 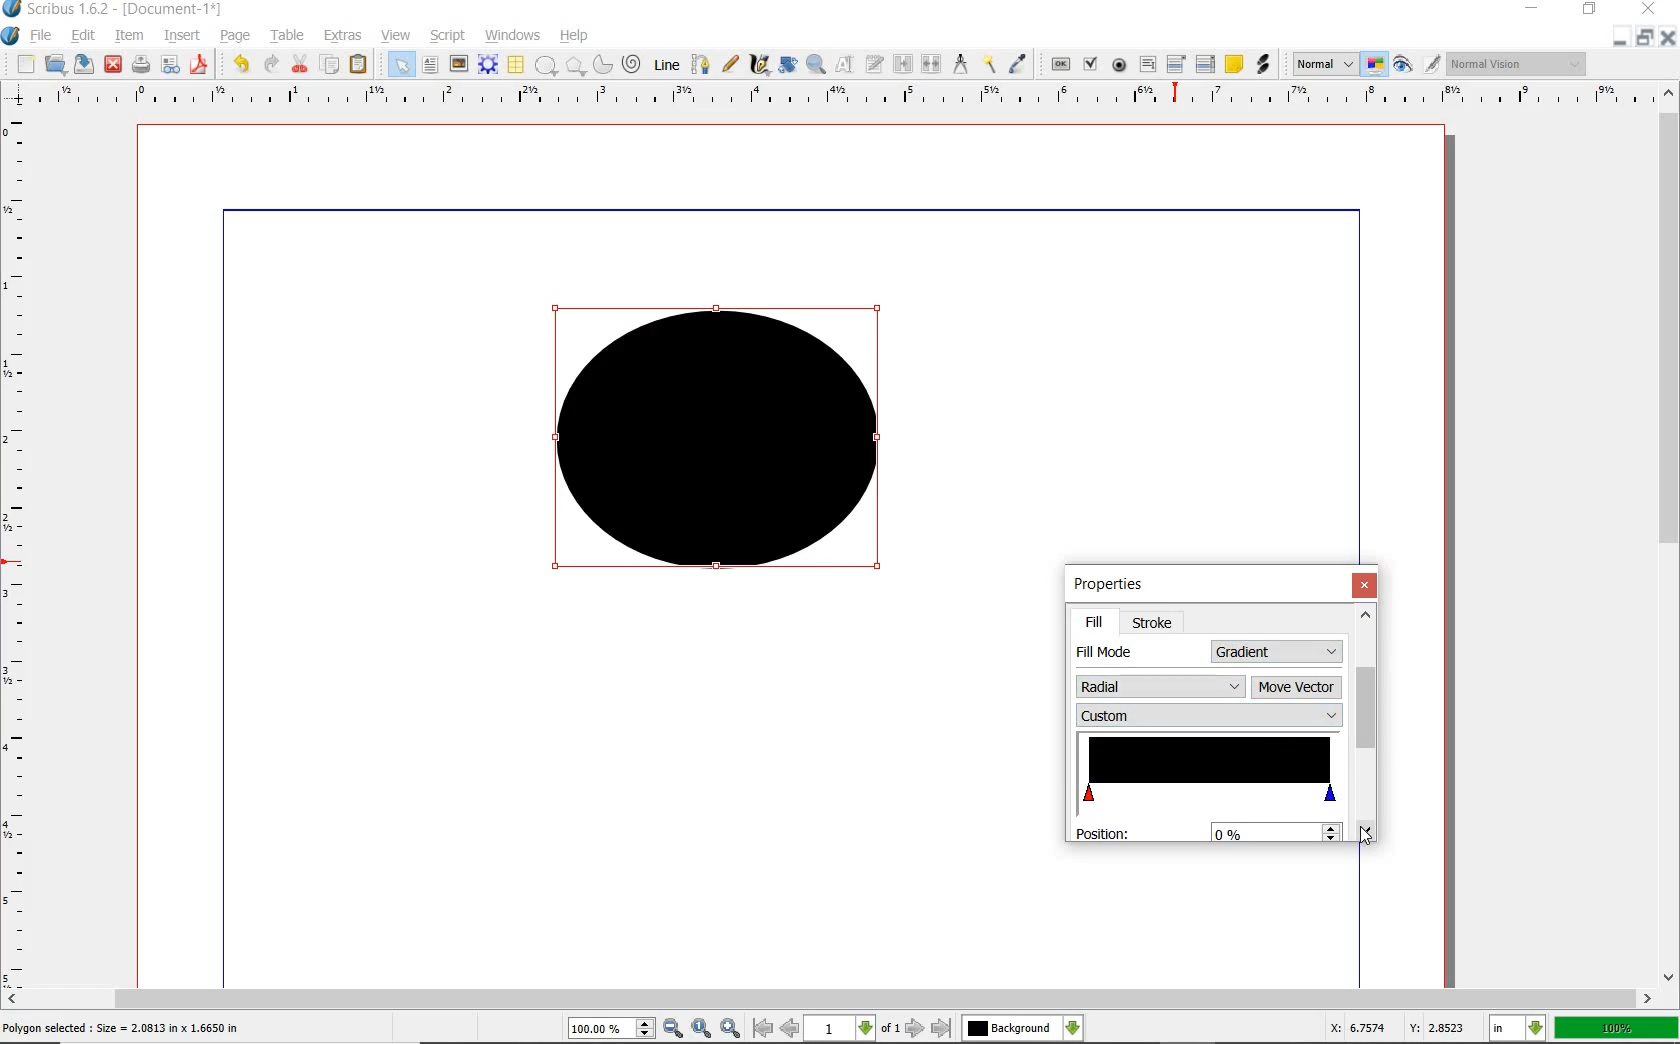 What do you see at coordinates (1376, 64) in the screenshot?
I see `TOGGLE COLOR MANAGEMENT SYSTEM` at bounding box center [1376, 64].